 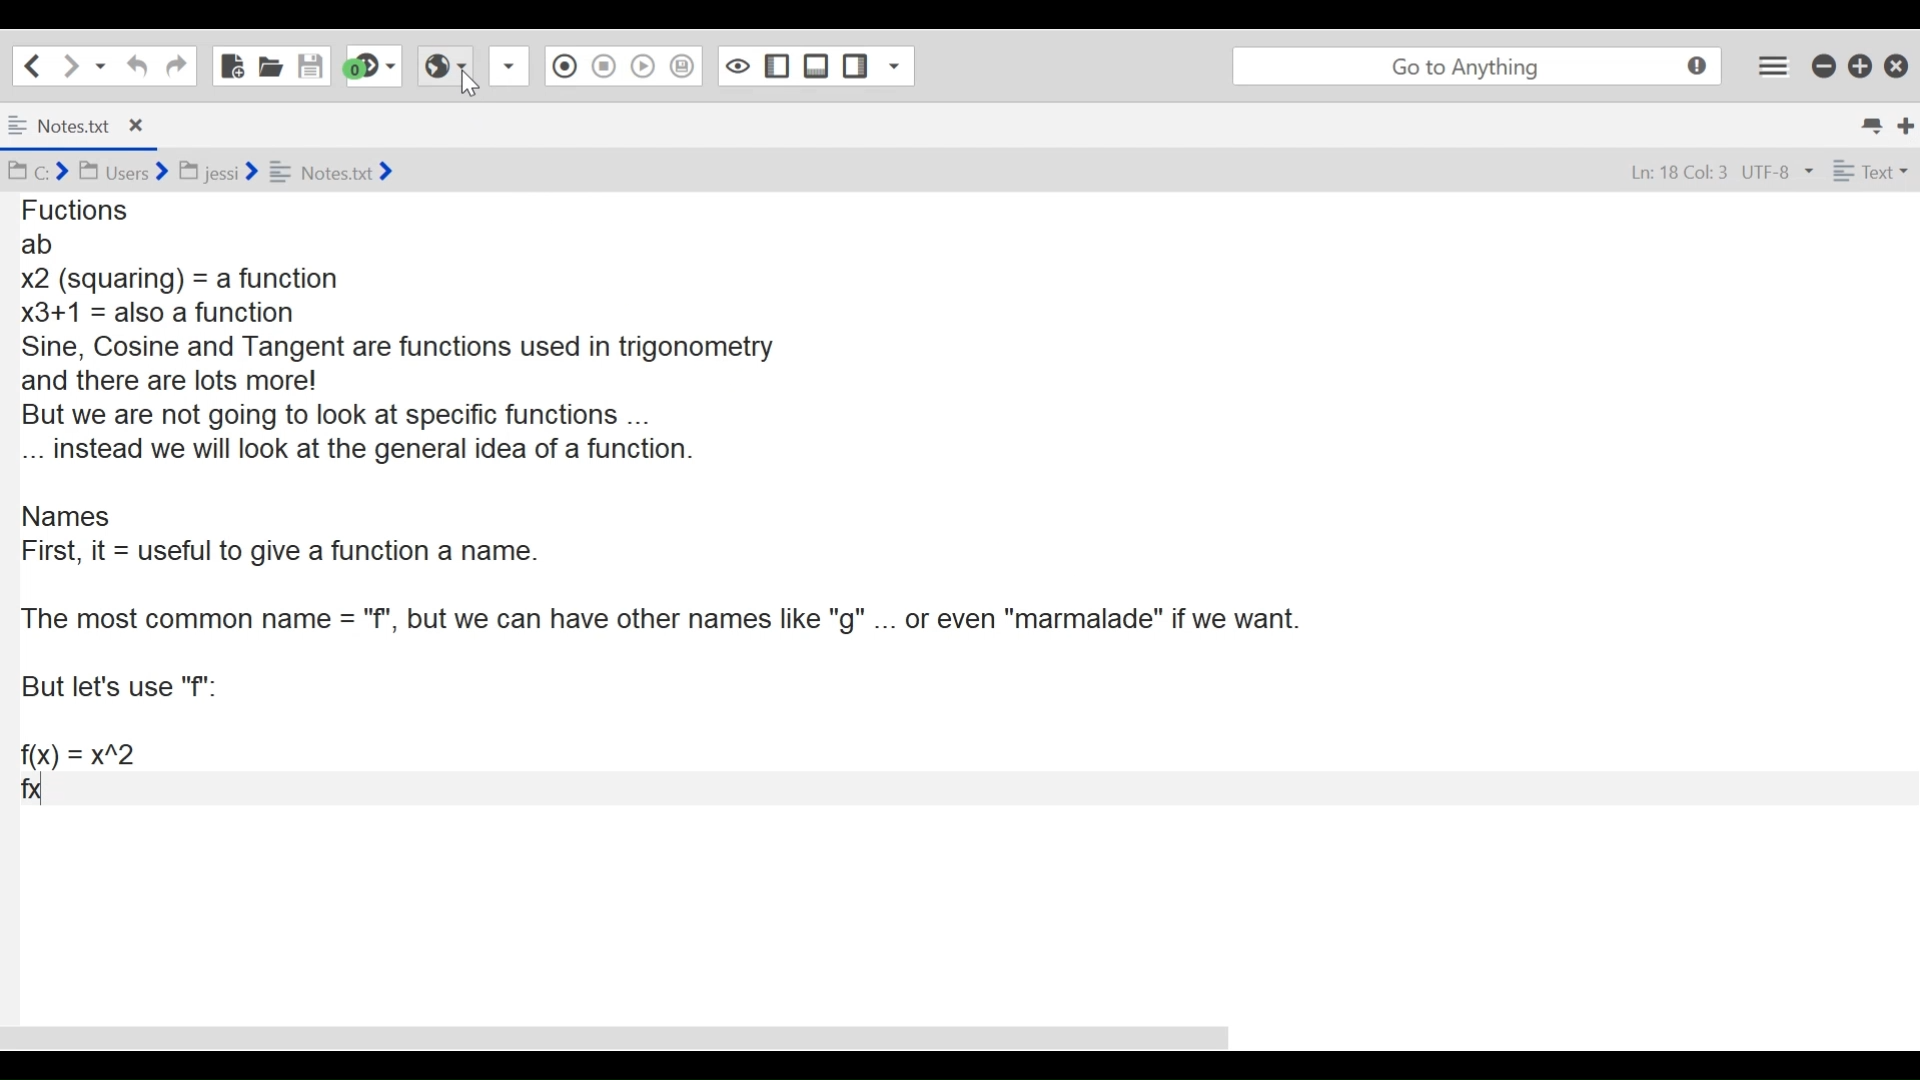 What do you see at coordinates (641, 66) in the screenshot?
I see `Play last Macro` at bounding box center [641, 66].